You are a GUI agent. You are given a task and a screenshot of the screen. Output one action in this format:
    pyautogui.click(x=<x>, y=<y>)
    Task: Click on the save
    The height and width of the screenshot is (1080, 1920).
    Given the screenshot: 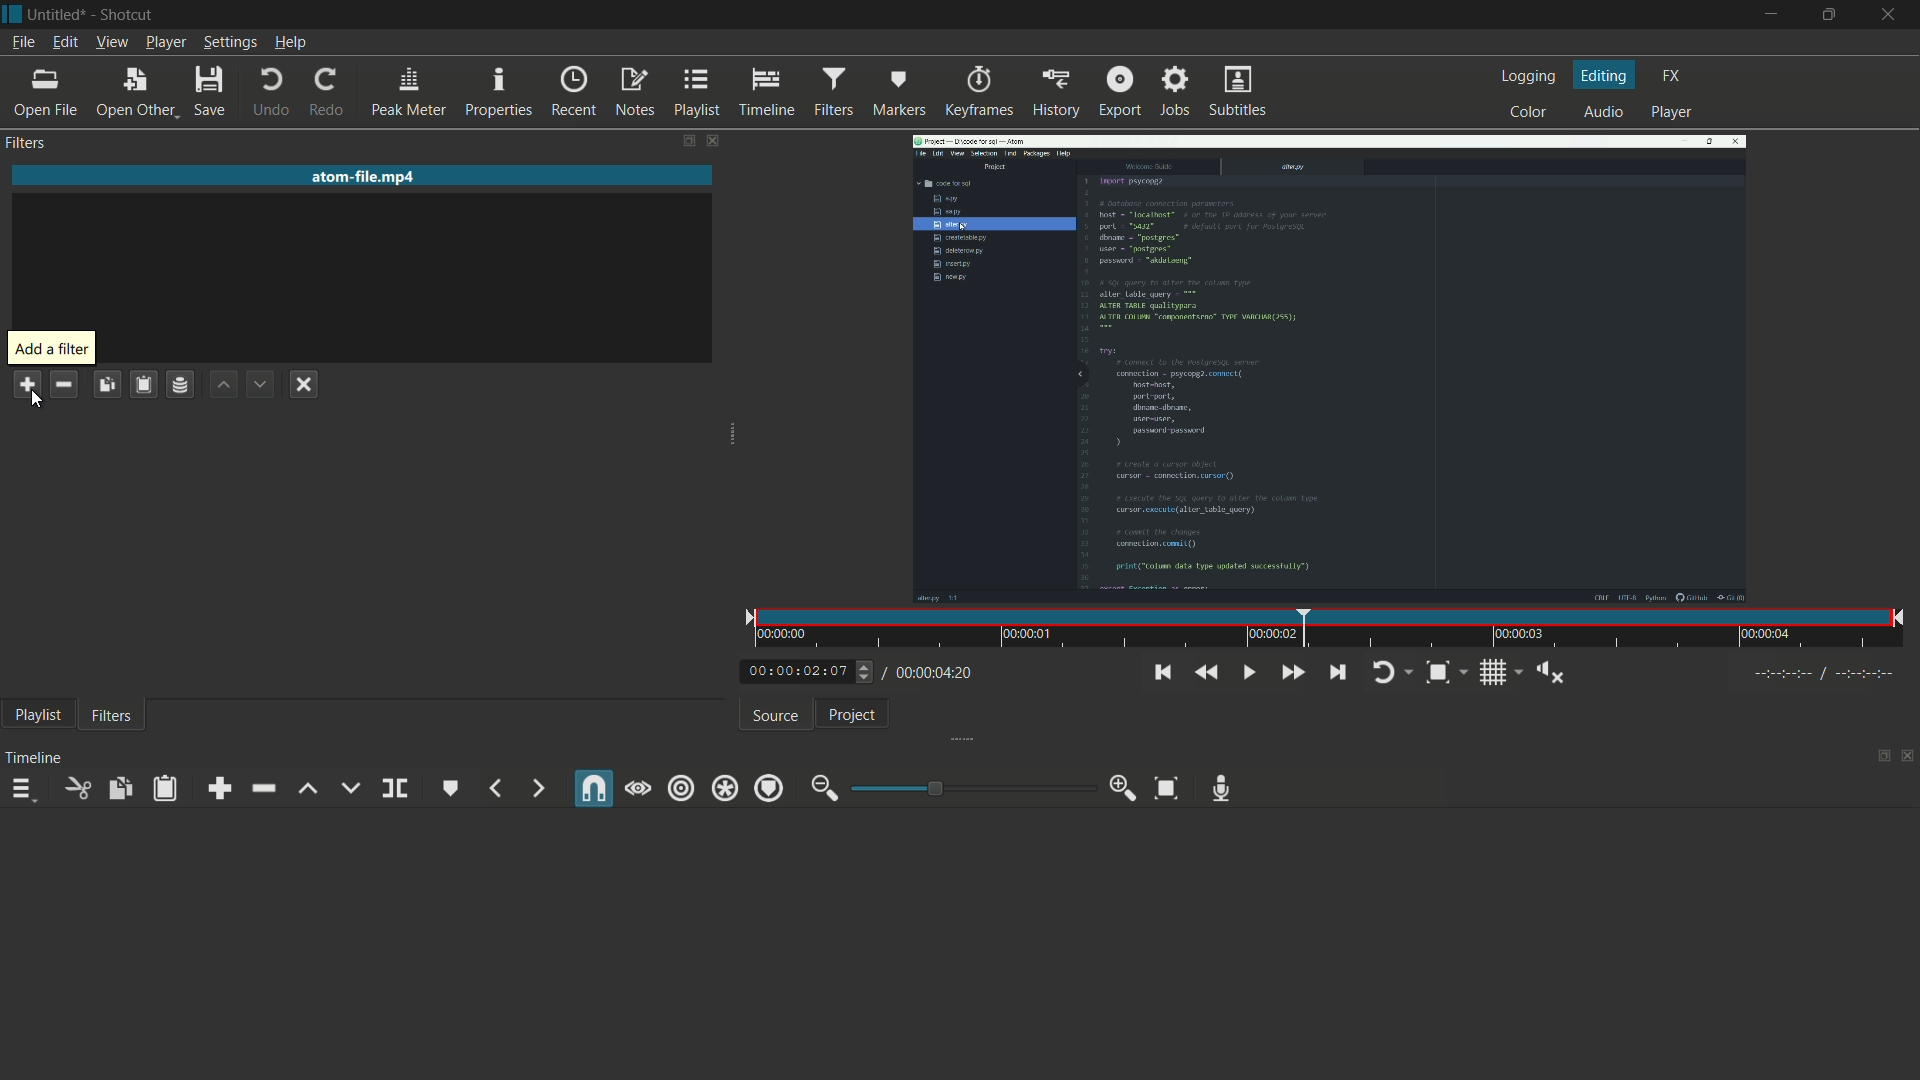 What is the action you would take?
    pyautogui.click(x=211, y=91)
    